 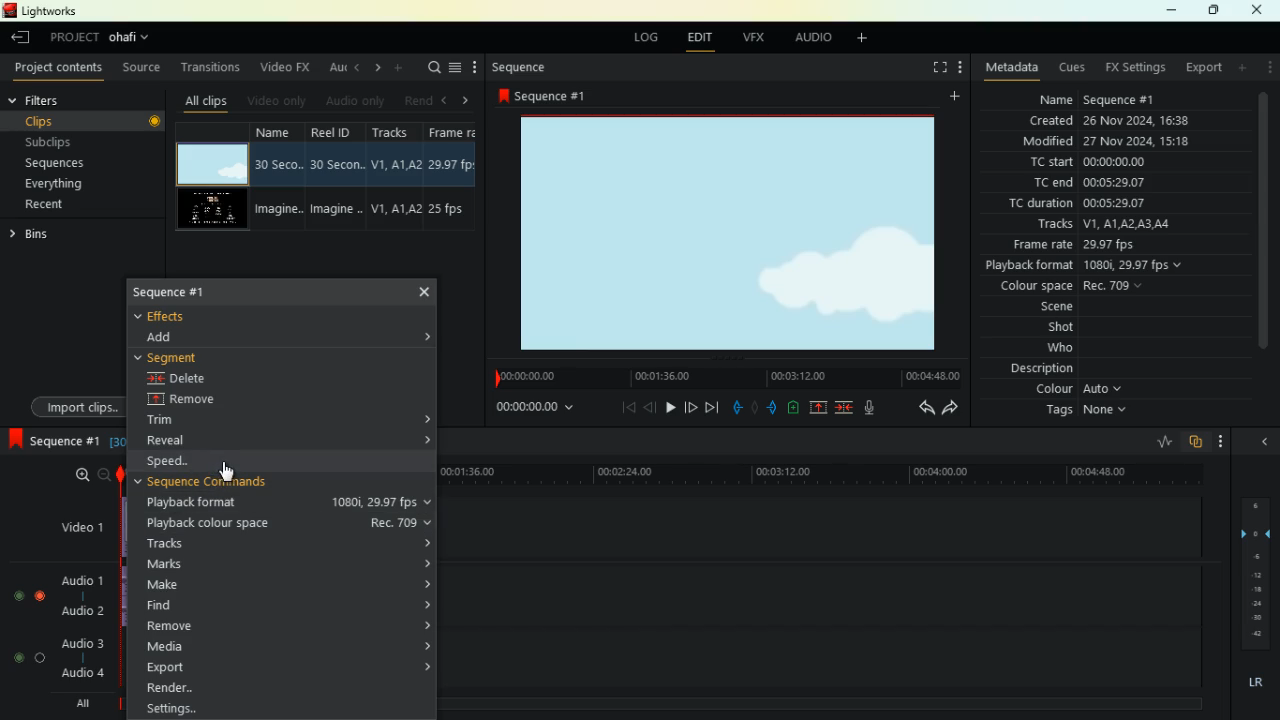 What do you see at coordinates (959, 96) in the screenshot?
I see `add` at bounding box center [959, 96].